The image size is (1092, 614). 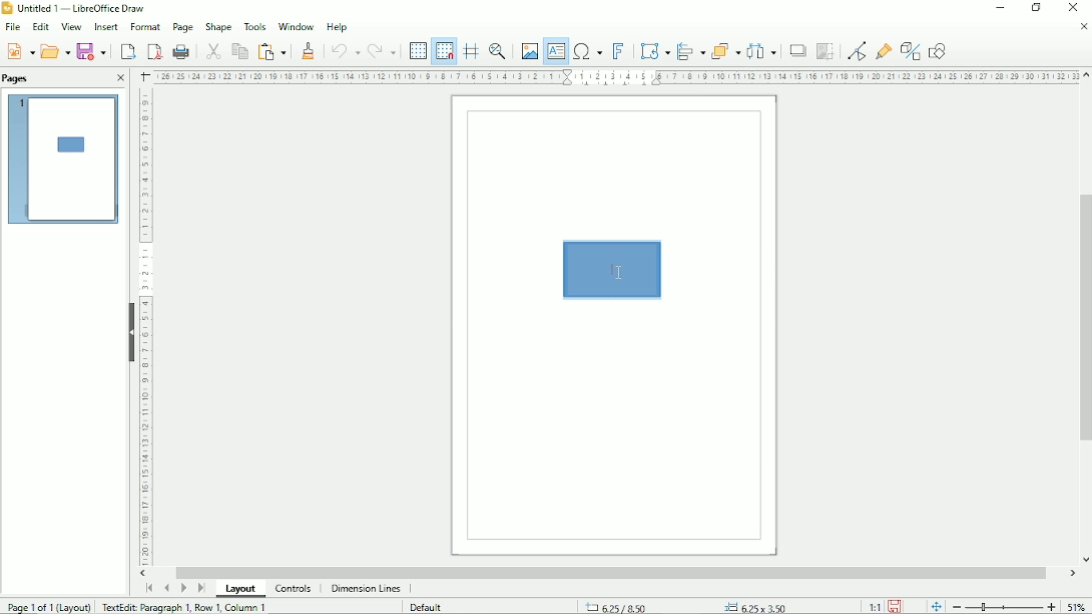 What do you see at coordinates (655, 50) in the screenshot?
I see `Transformation` at bounding box center [655, 50].